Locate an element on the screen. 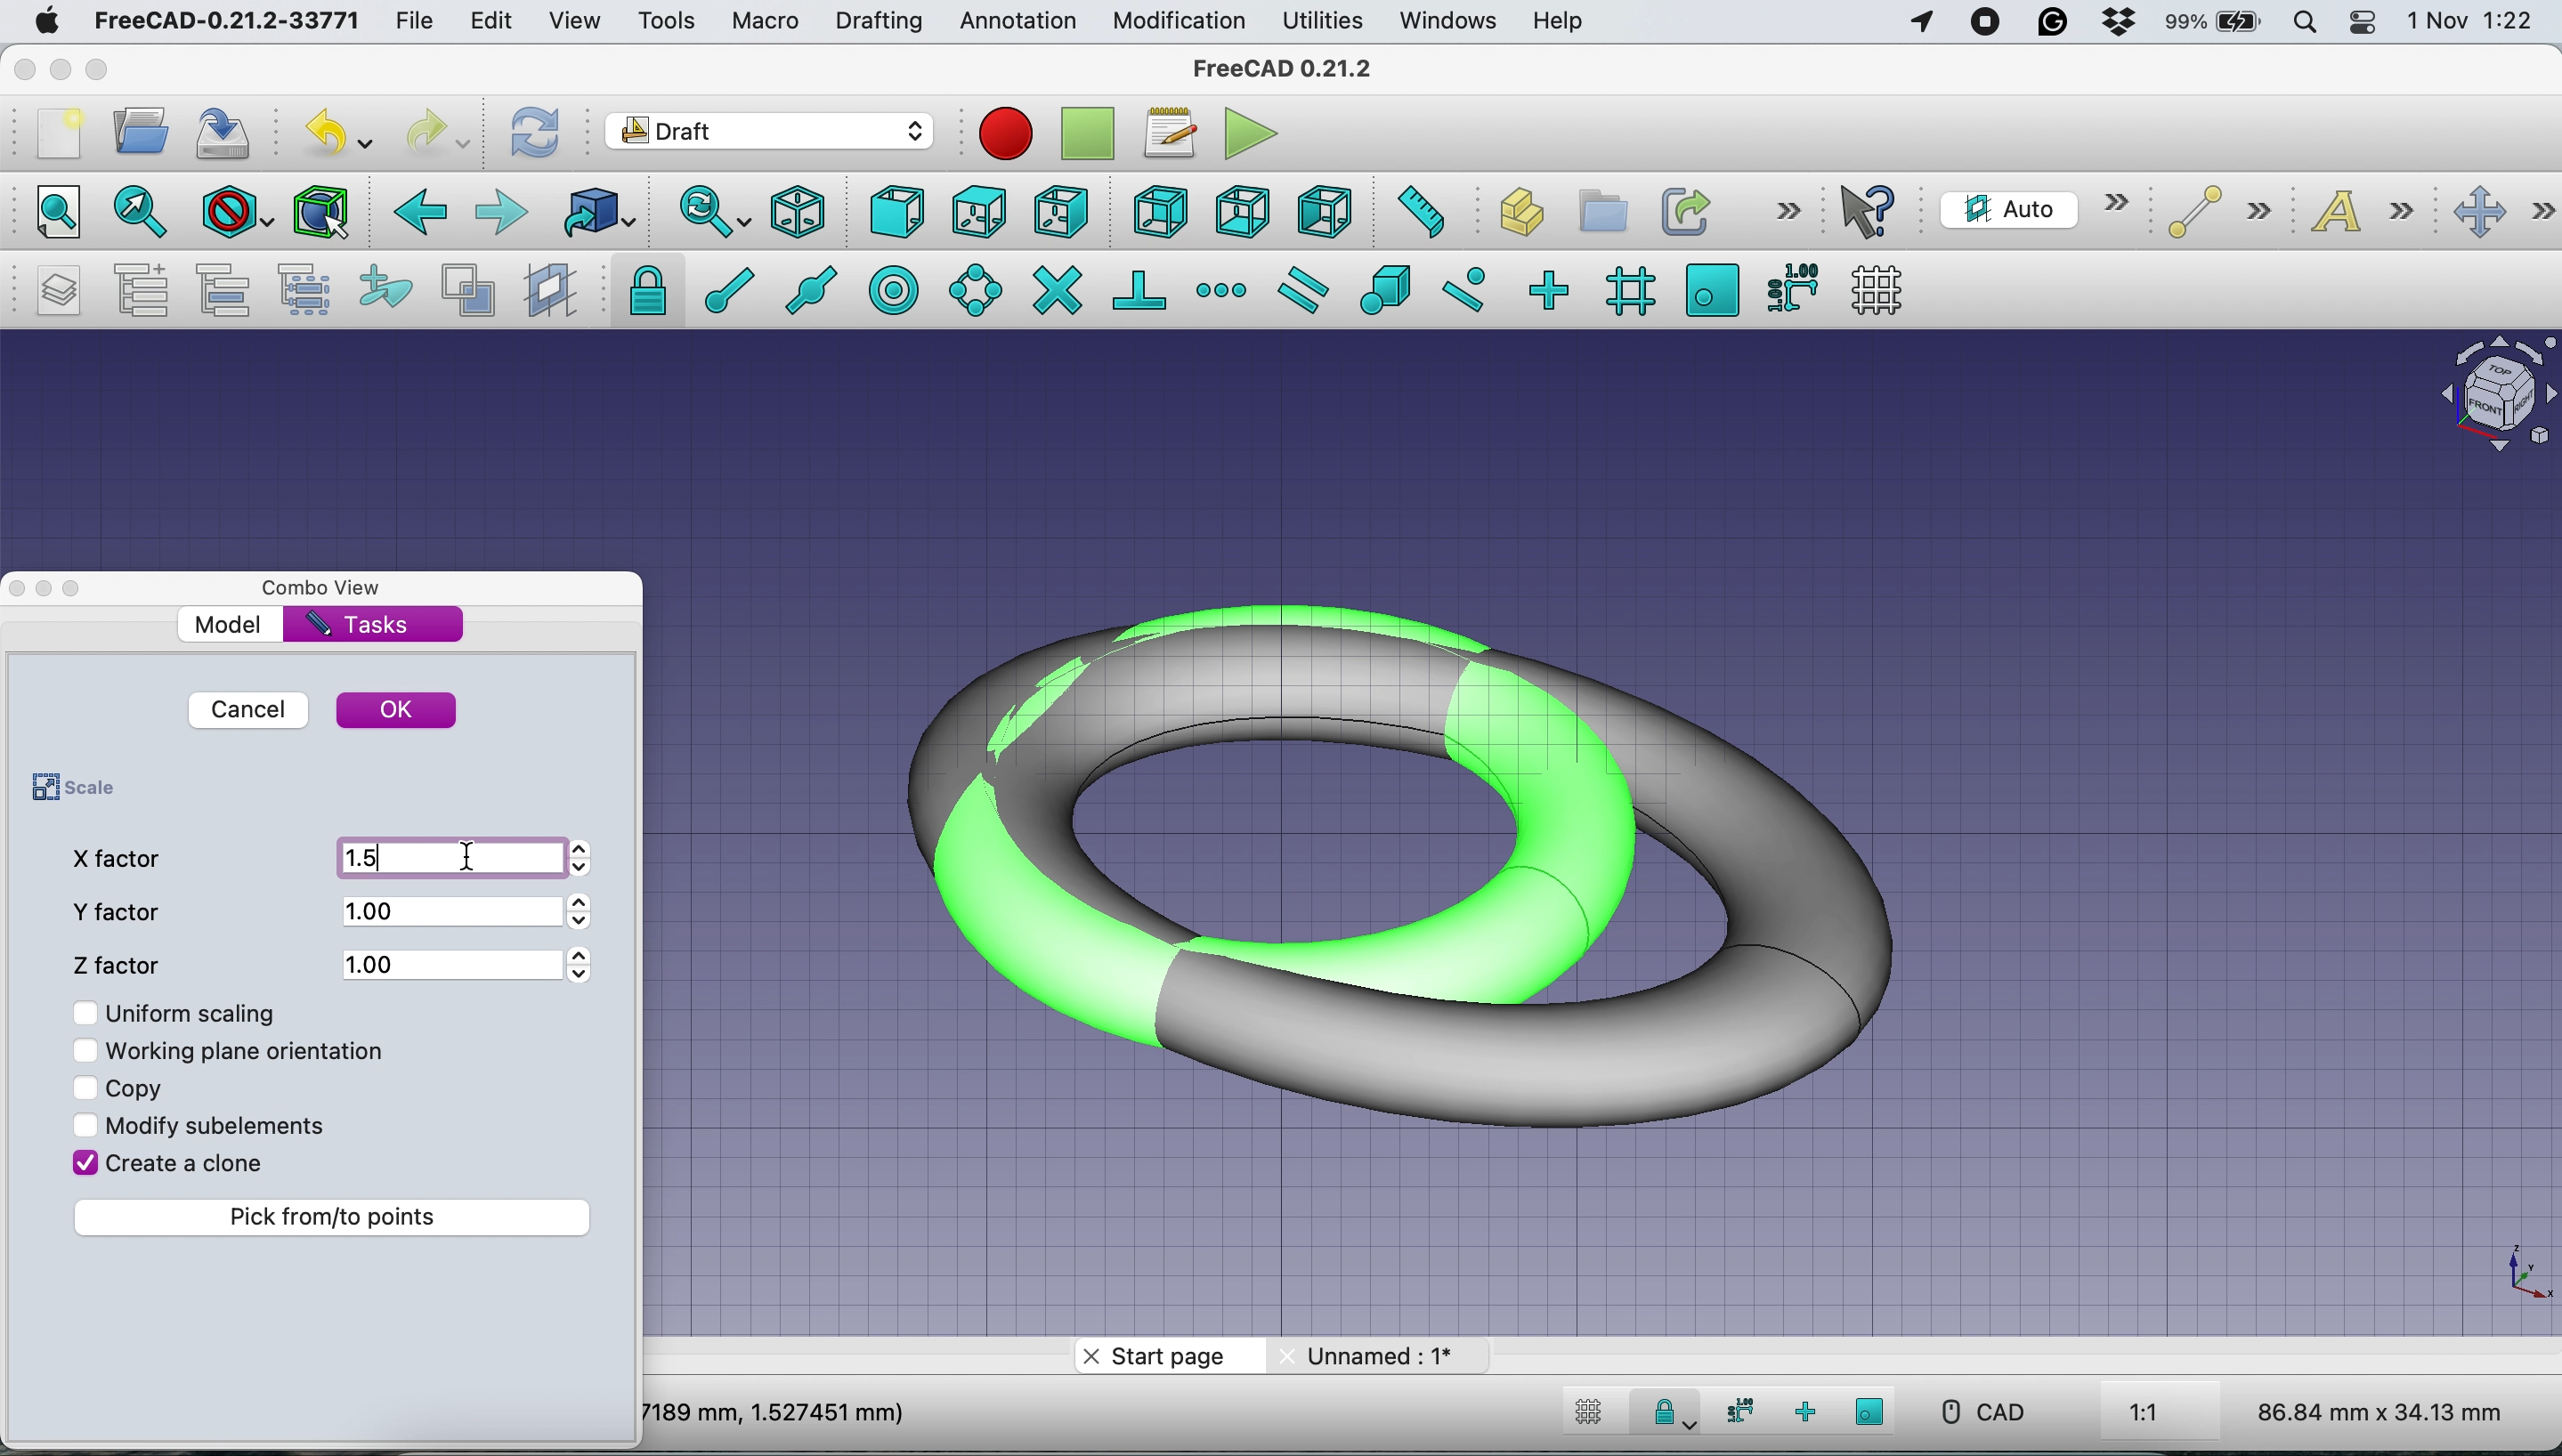 This screenshot has width=2562, height=1456. Checkbox is located at coordinates (86, 1087).